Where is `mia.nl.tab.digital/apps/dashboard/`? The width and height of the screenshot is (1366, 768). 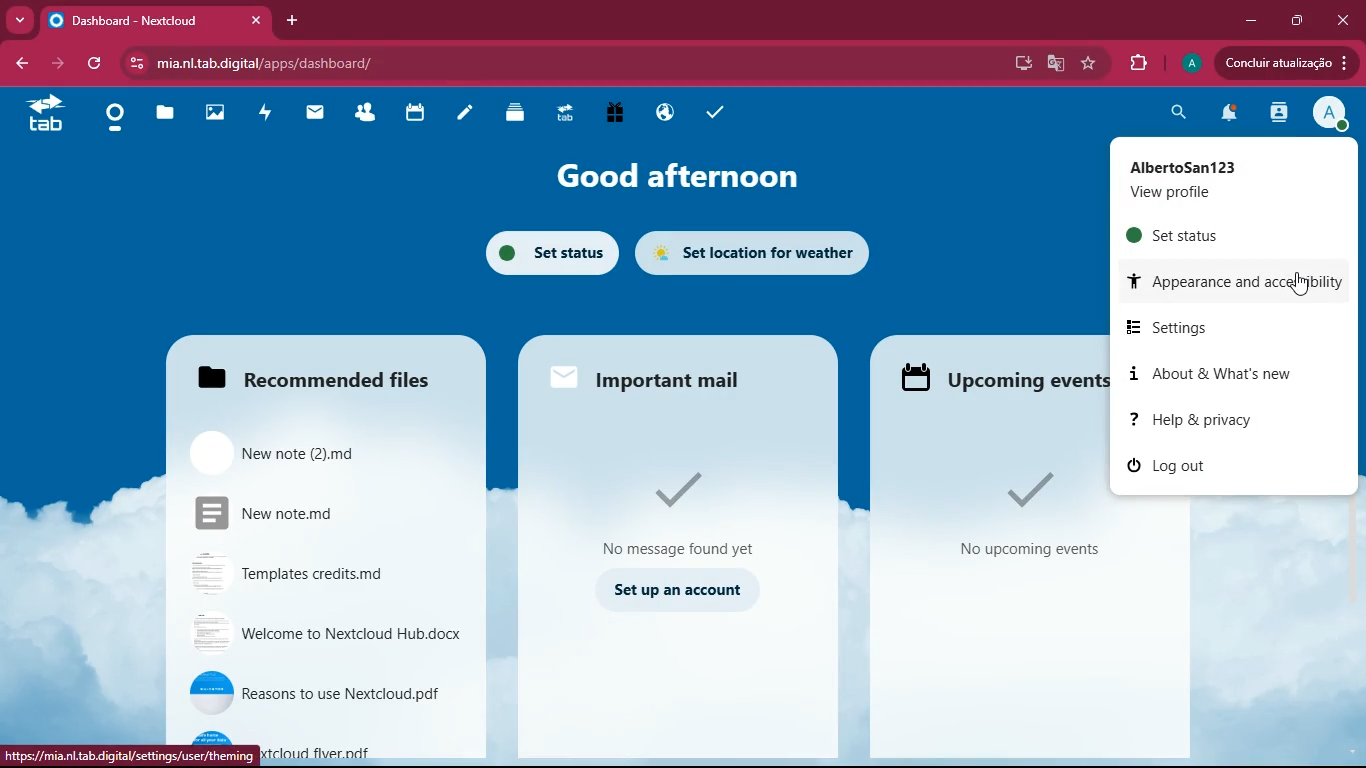
mia.nl.tab.digital/apps/dashboard/ is located at coordinates (265, 65).